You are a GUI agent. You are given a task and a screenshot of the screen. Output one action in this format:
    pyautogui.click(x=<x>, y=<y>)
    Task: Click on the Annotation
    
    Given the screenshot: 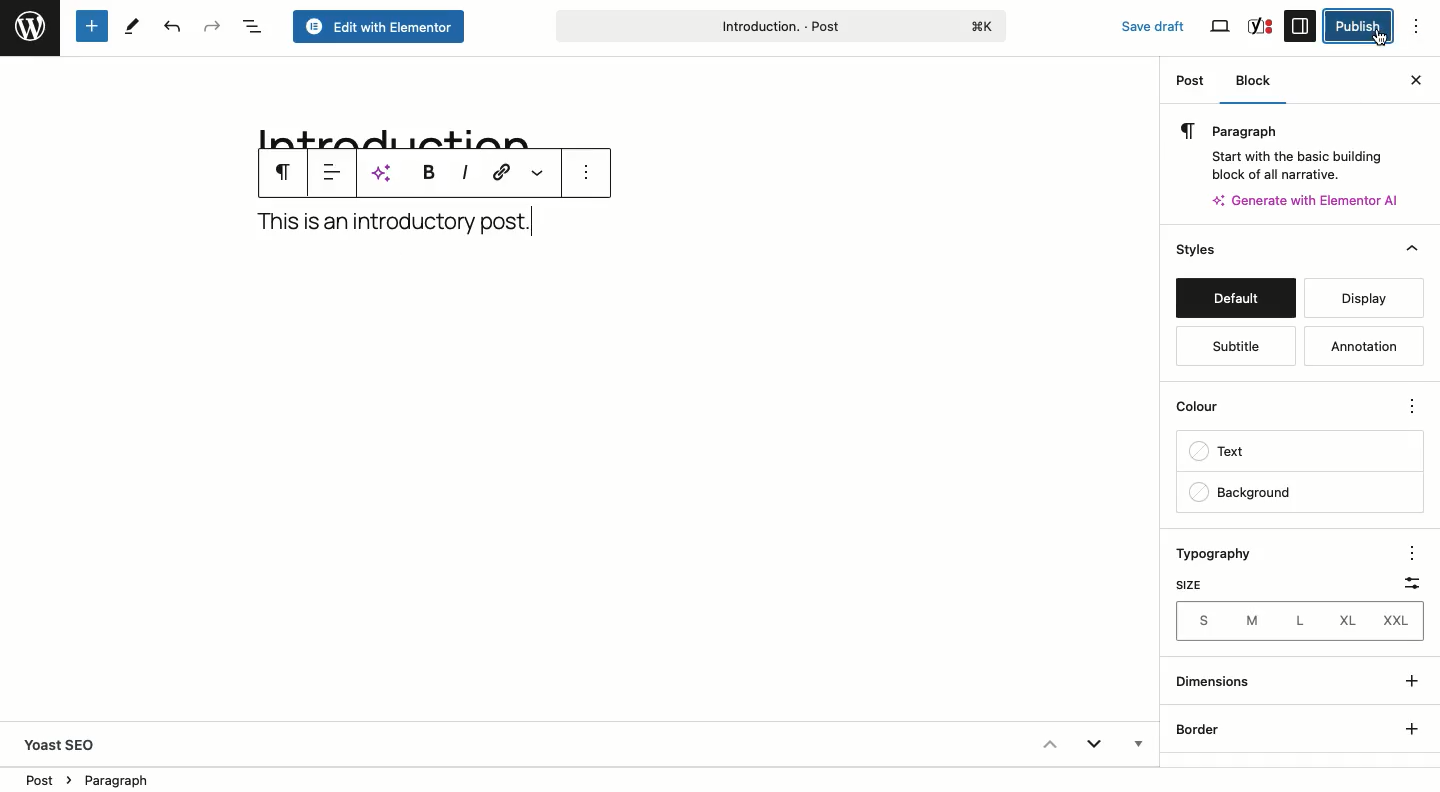 What is the action you would take?
    pyautogui.click(x=1366, y=347)
    